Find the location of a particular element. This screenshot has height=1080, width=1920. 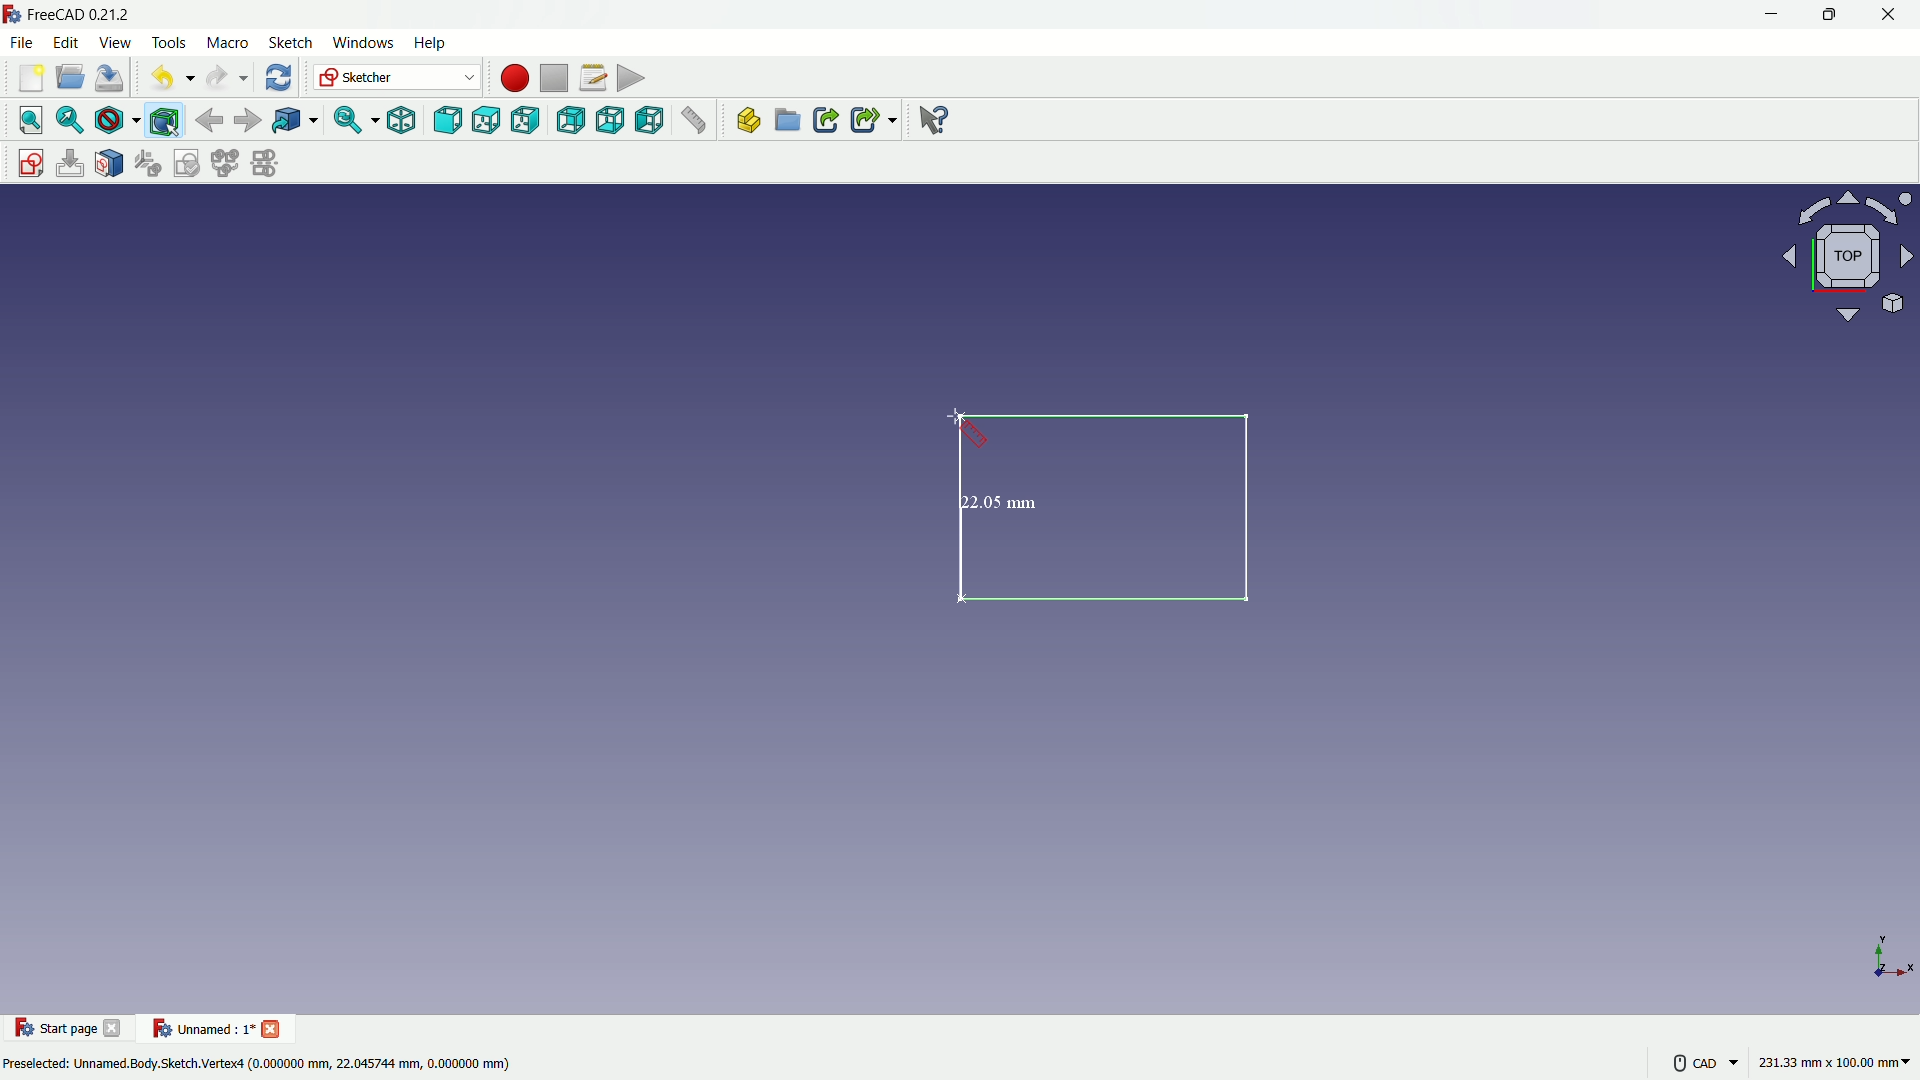

create sketch is located at coordinates (25, 161).